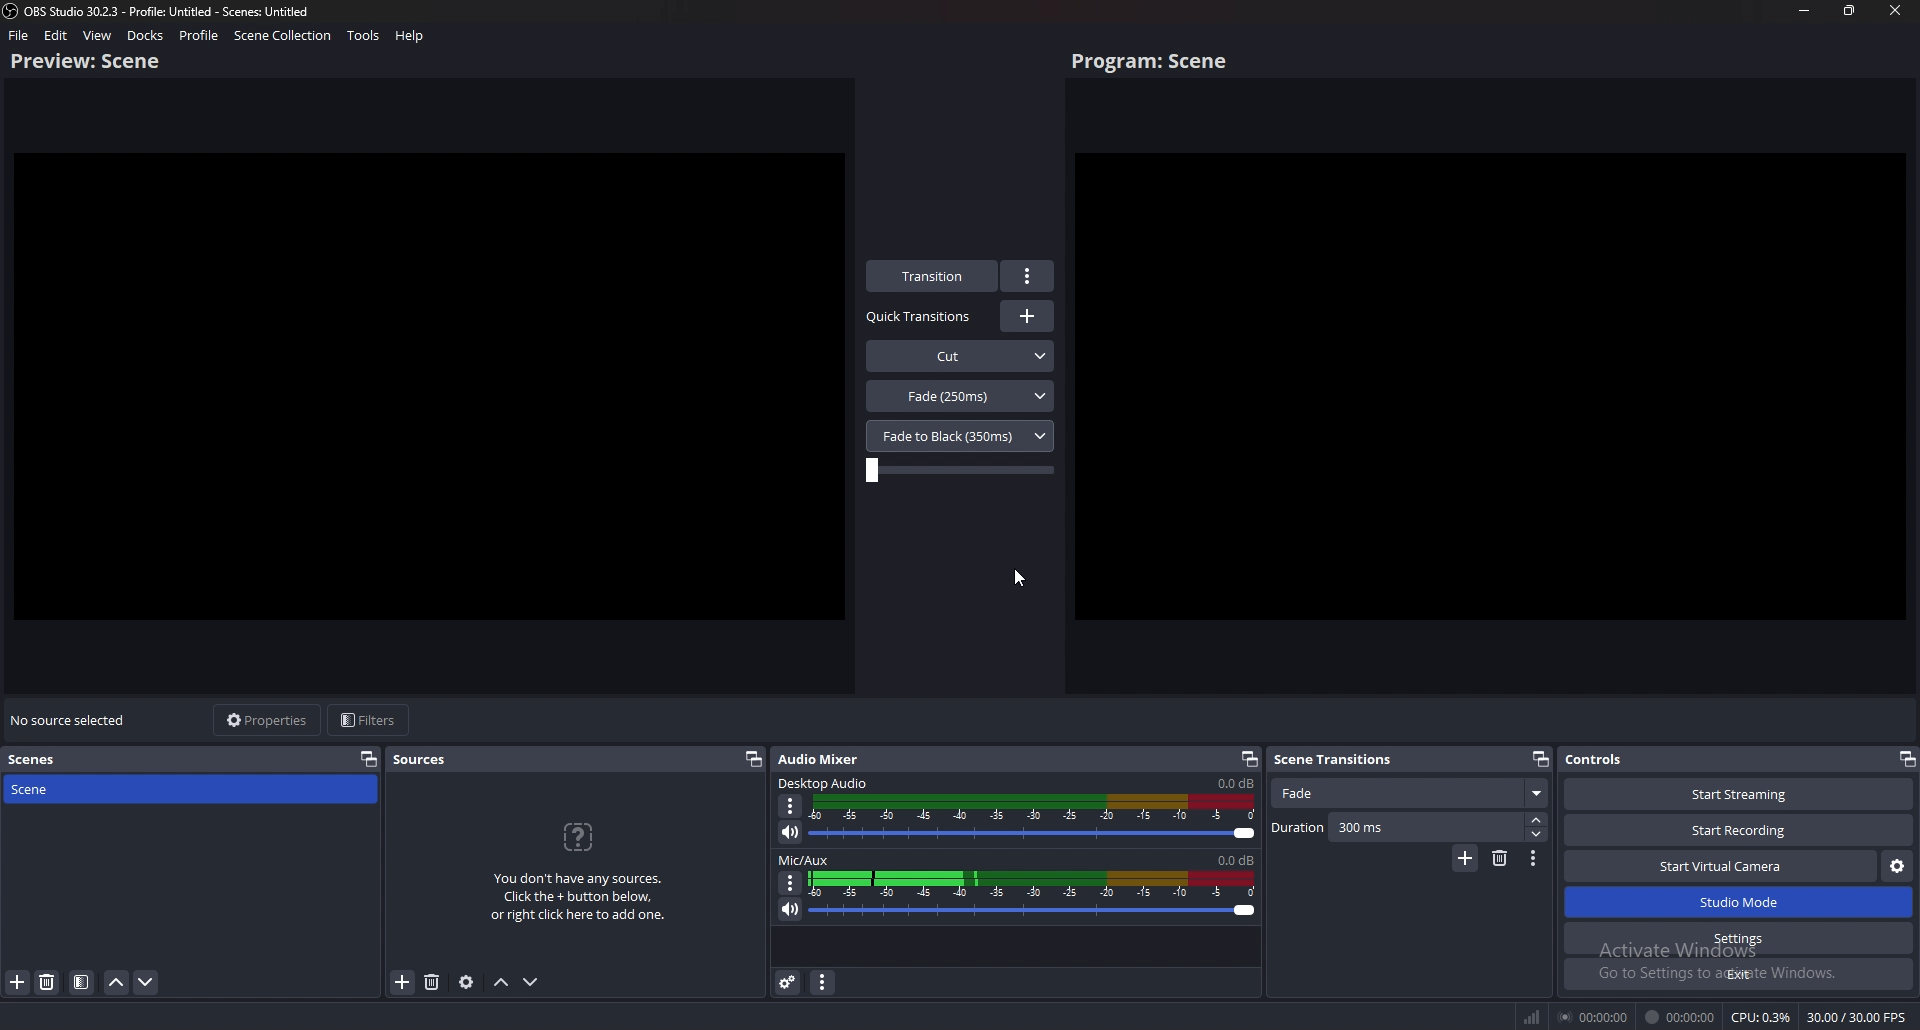 Image resolution: width=1920 pixels, height=1030 pixels. I want to click on options, so click(1029, 276).